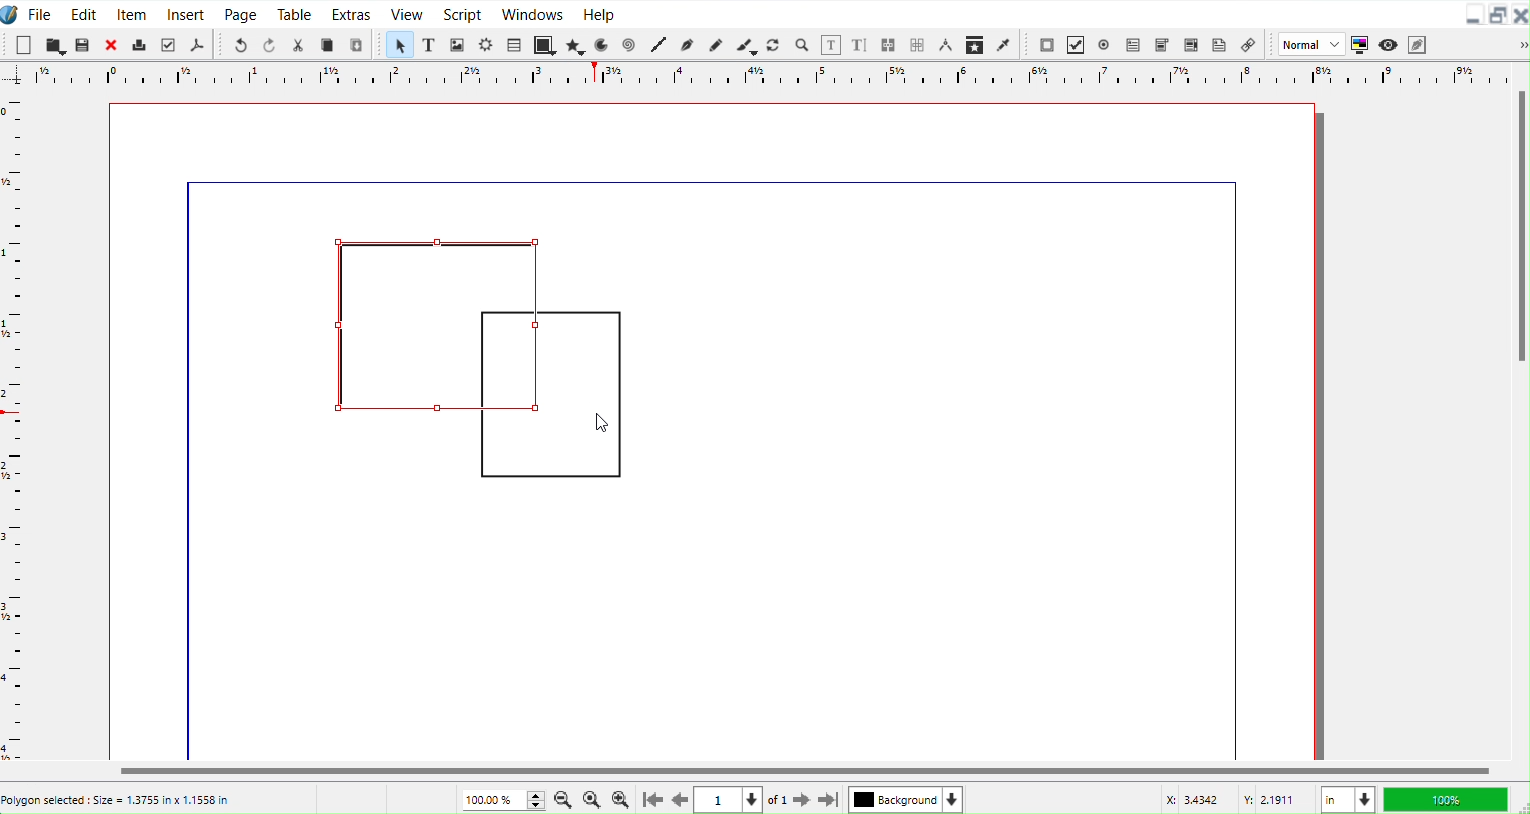  I want to click on Measurements, so click(947, 46).